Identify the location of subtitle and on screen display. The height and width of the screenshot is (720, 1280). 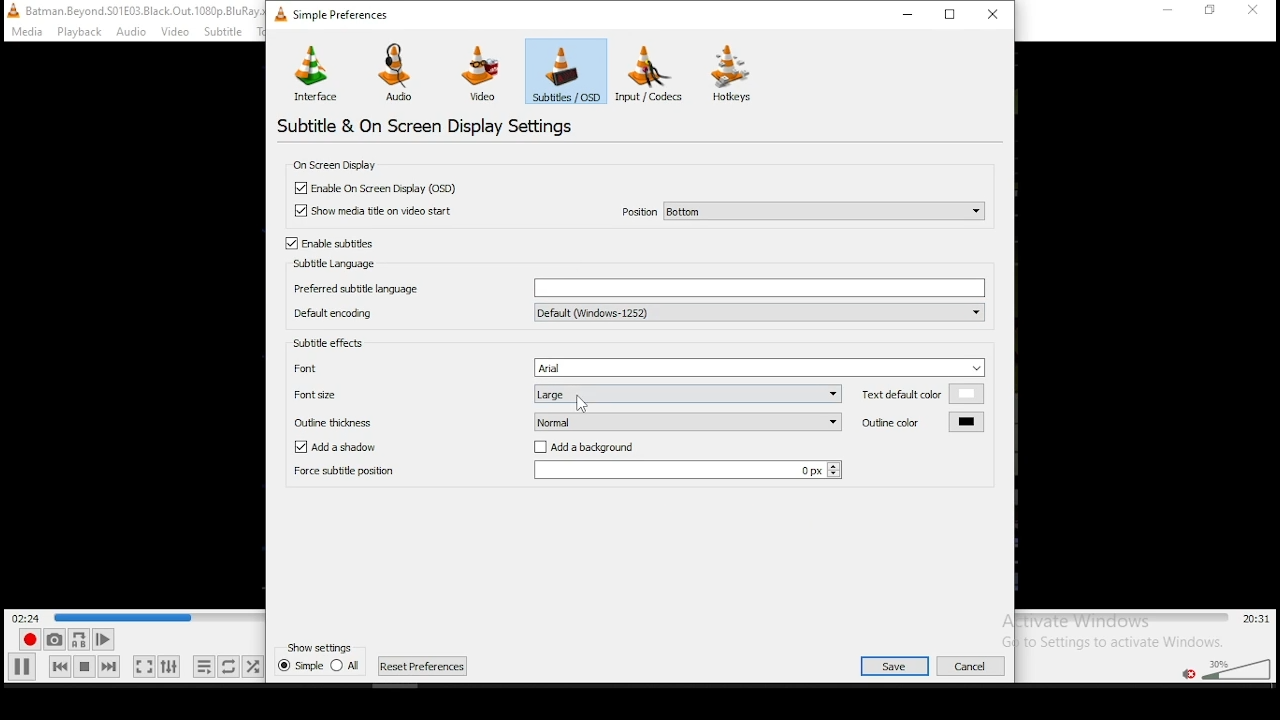
(440, 126).